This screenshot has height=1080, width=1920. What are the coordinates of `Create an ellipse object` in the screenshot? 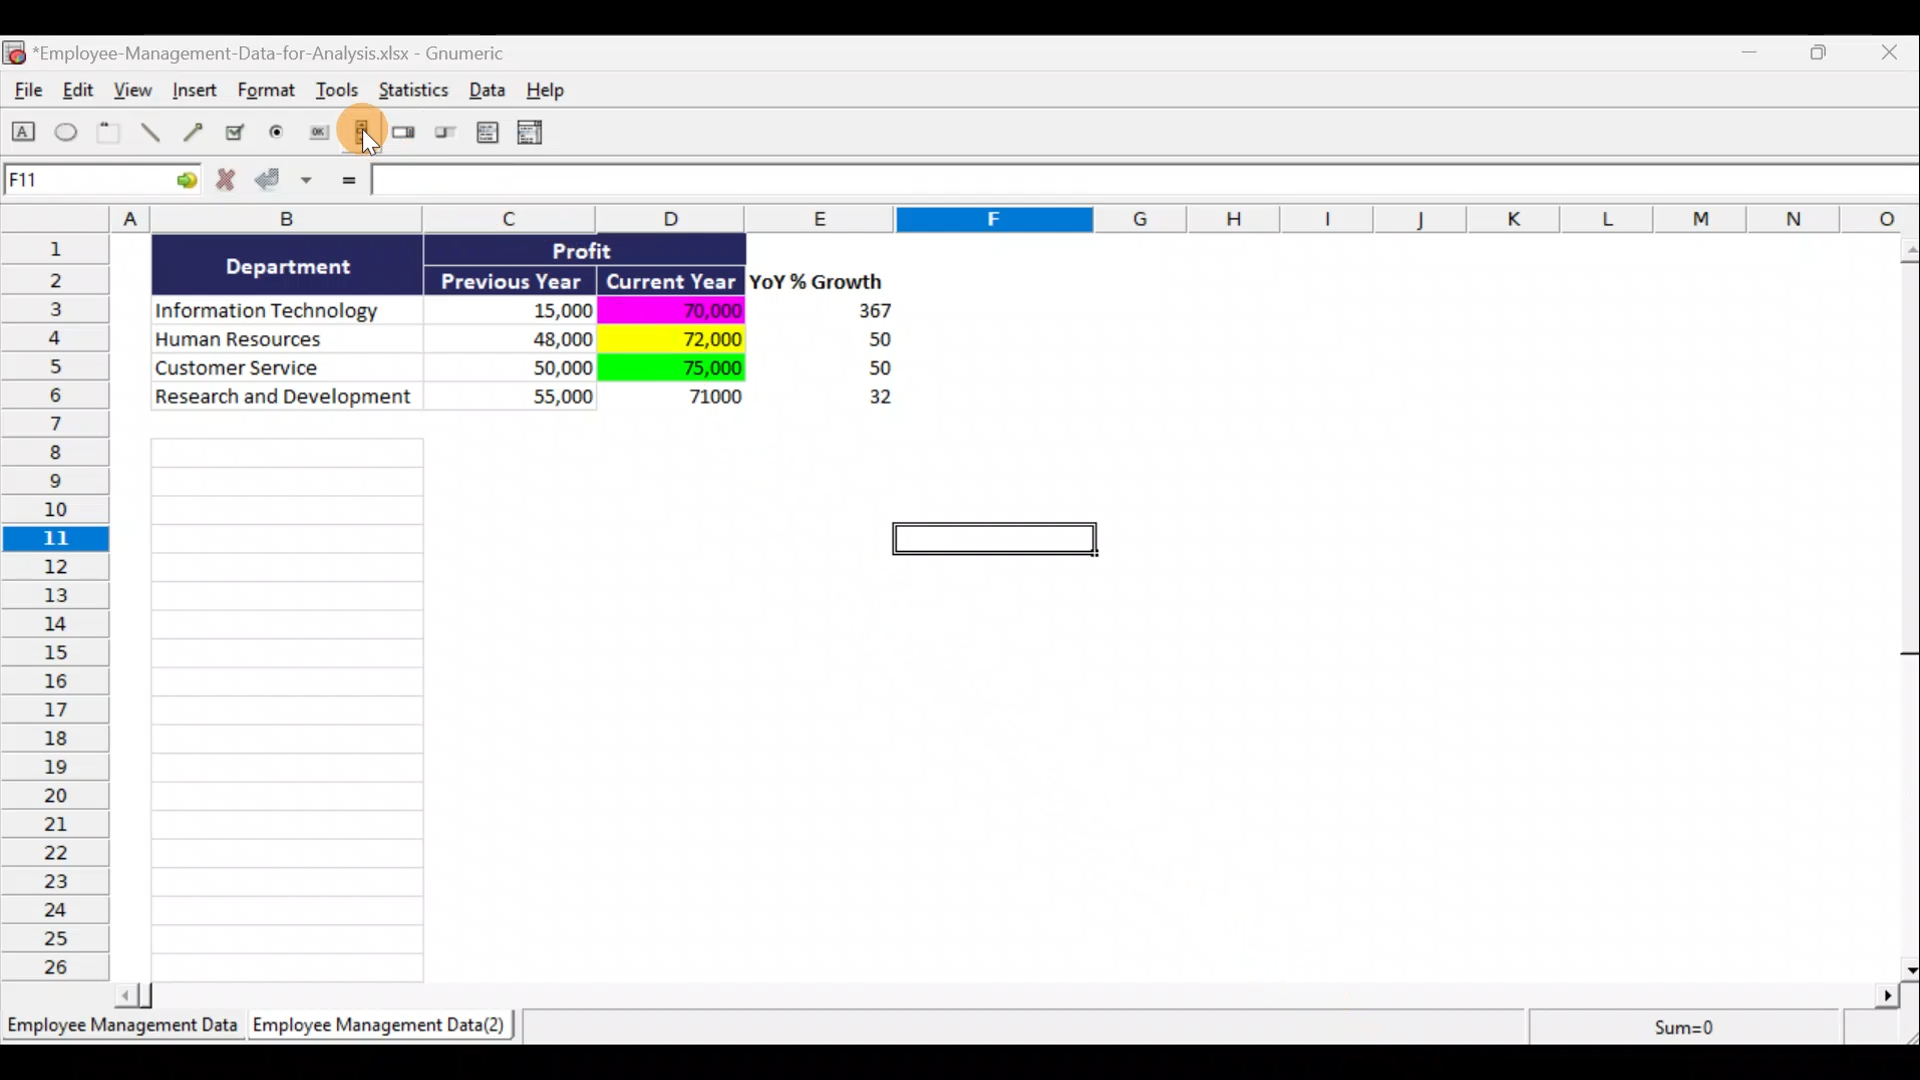 It's located at (67, 133).